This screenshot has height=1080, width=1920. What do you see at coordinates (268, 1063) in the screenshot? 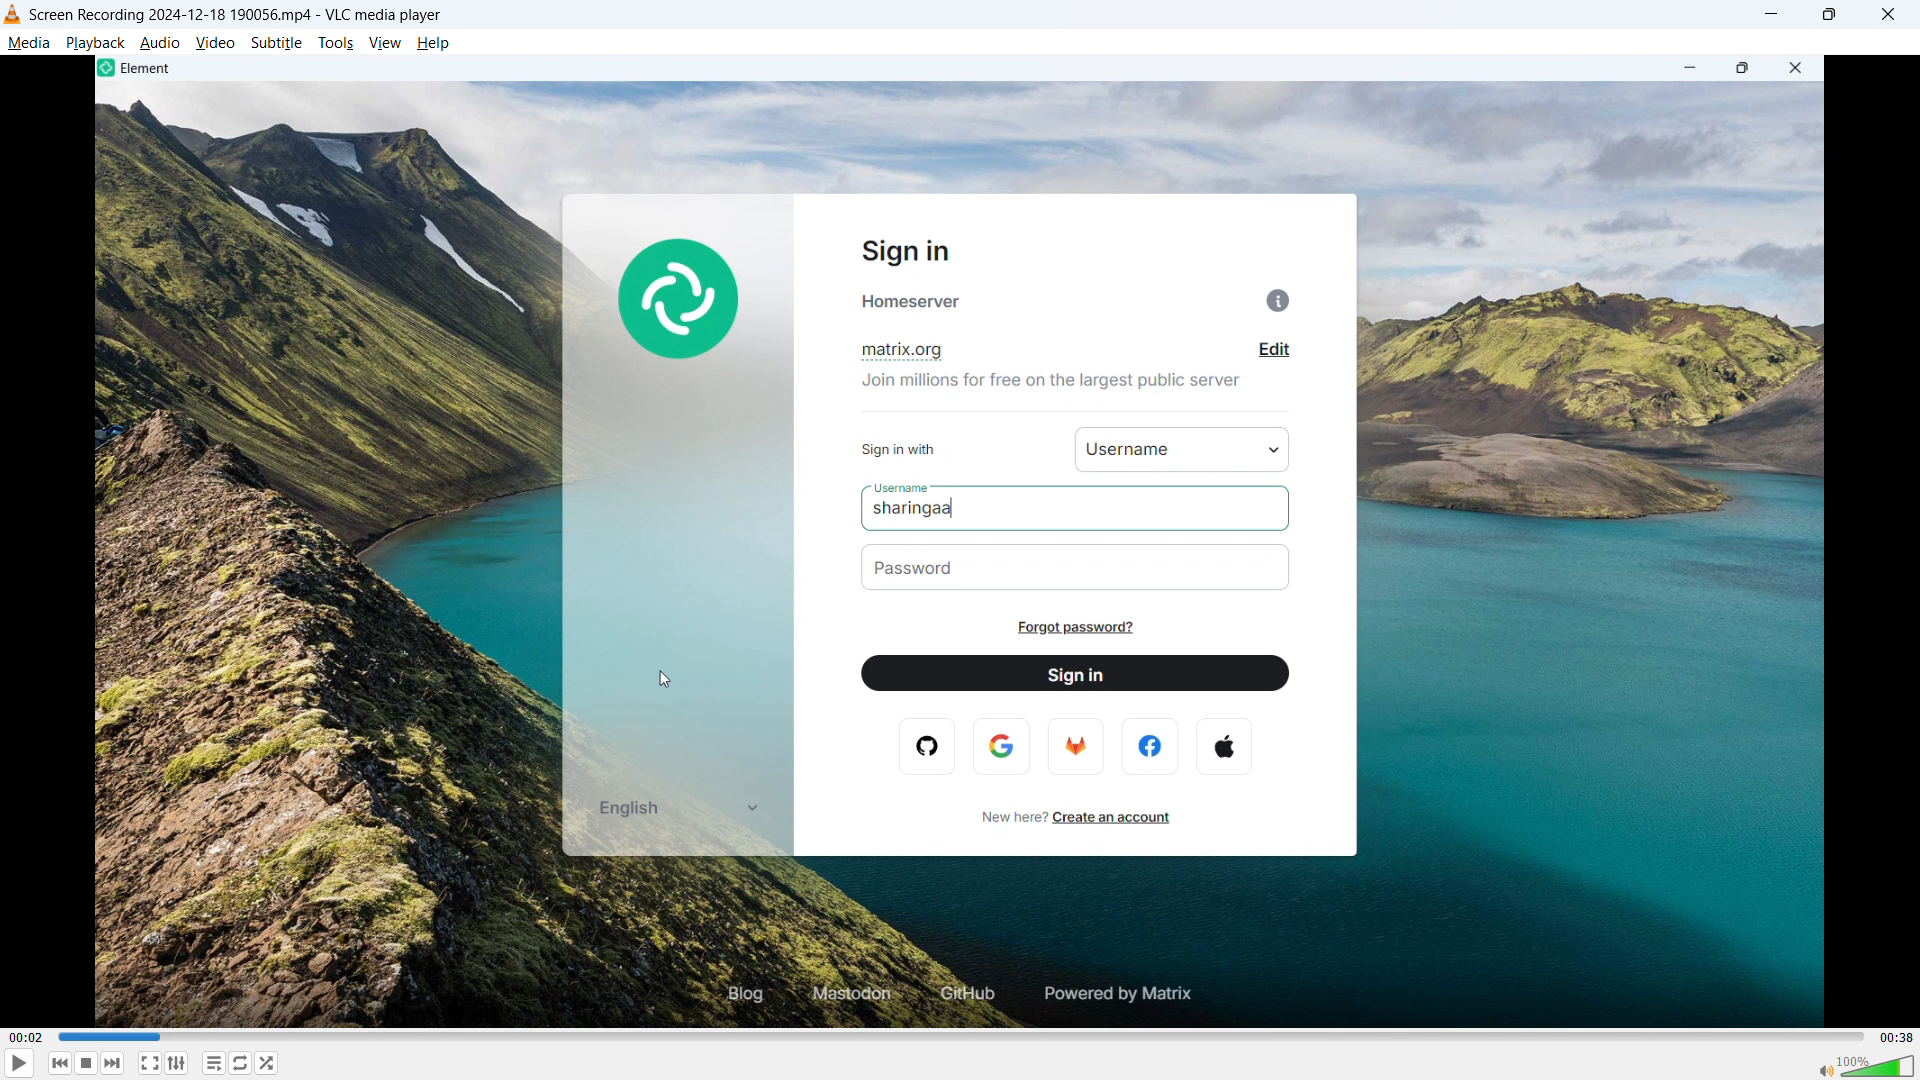
I see `shuffle` at bounding box center [268, 1063].